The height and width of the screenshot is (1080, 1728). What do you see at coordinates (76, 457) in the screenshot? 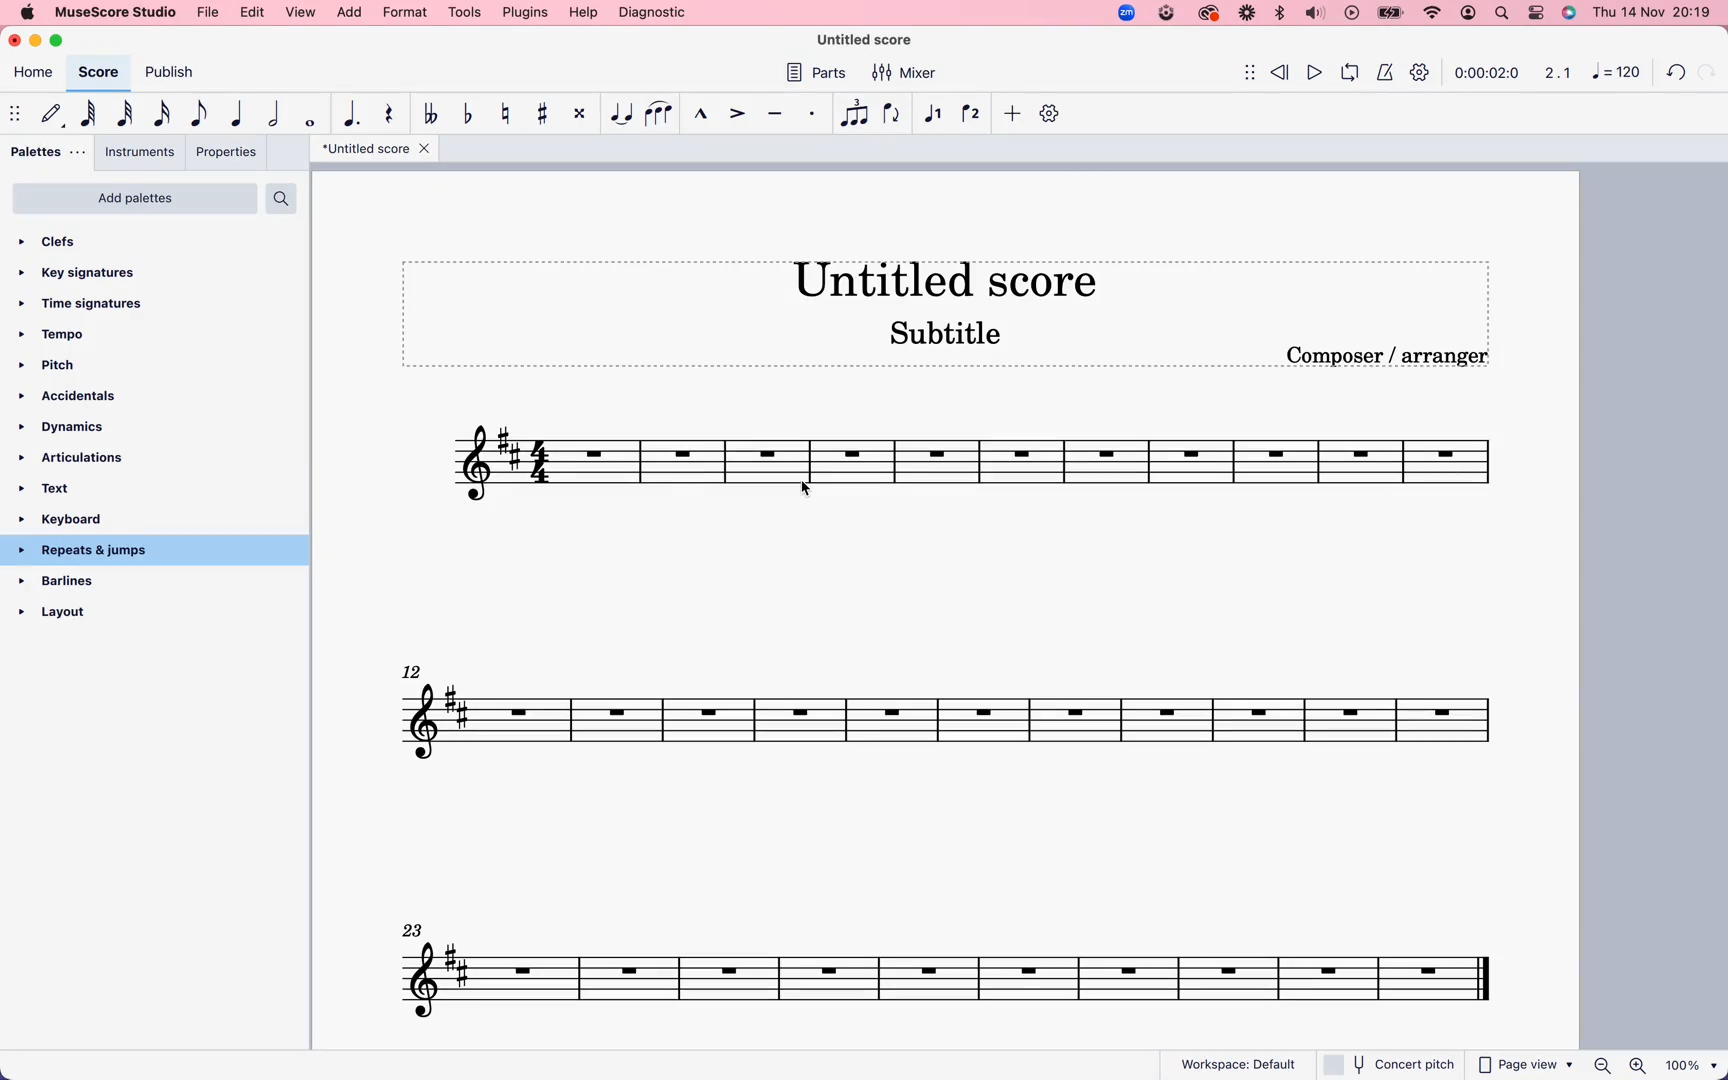
I see `articulations` at bounding box center [76, 457].